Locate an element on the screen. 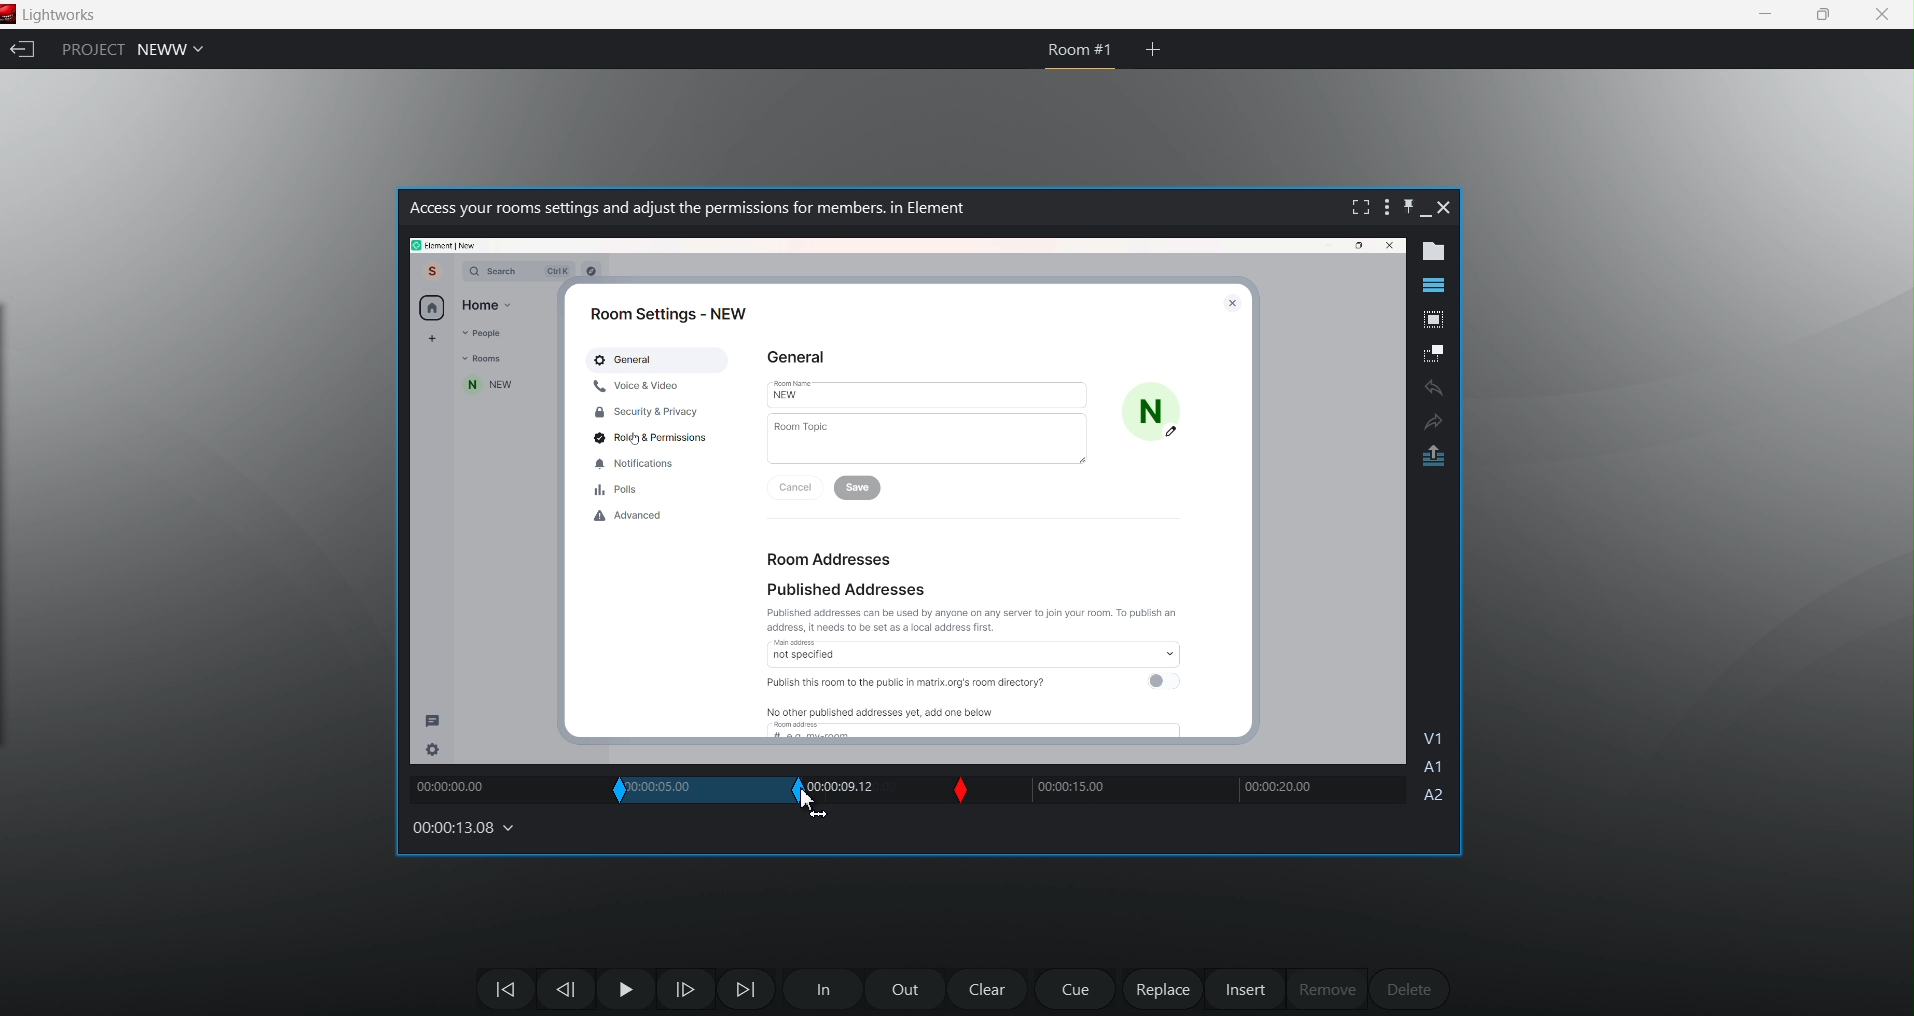 This screenshot has width=1914, height=1016. out is located at coordinates (905, 987).